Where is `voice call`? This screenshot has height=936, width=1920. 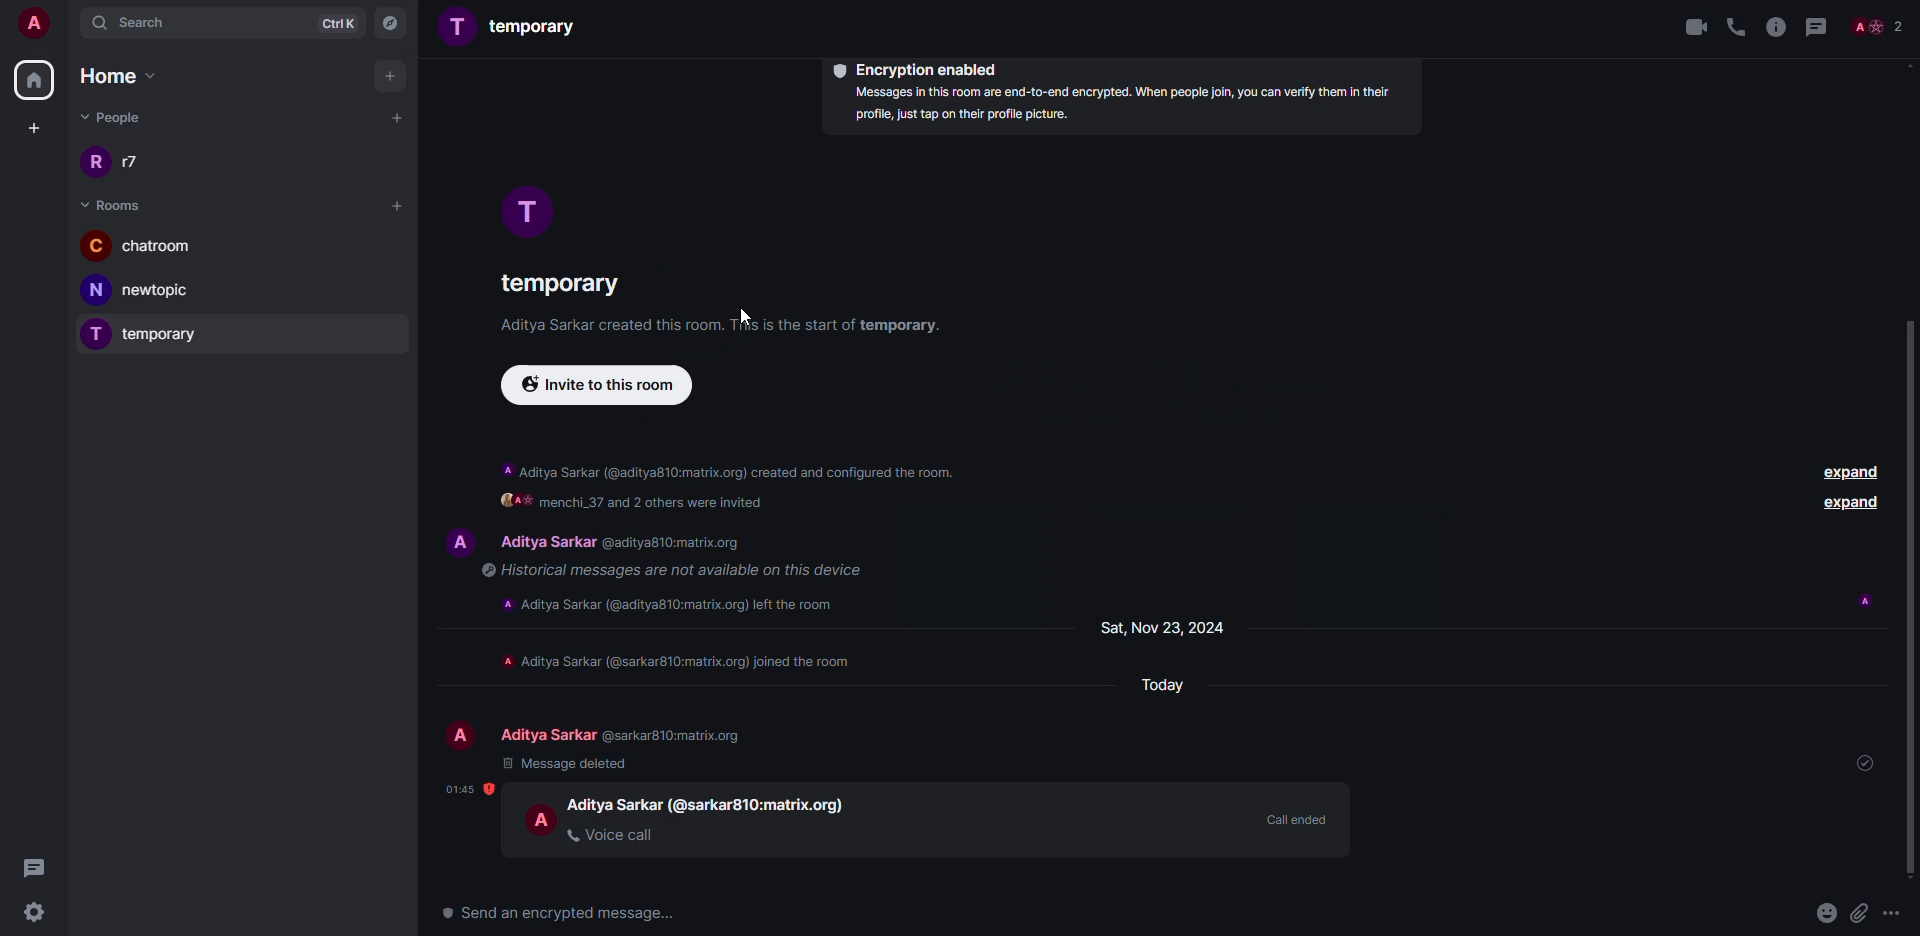 voice call is located at coordinates (1734, 26).